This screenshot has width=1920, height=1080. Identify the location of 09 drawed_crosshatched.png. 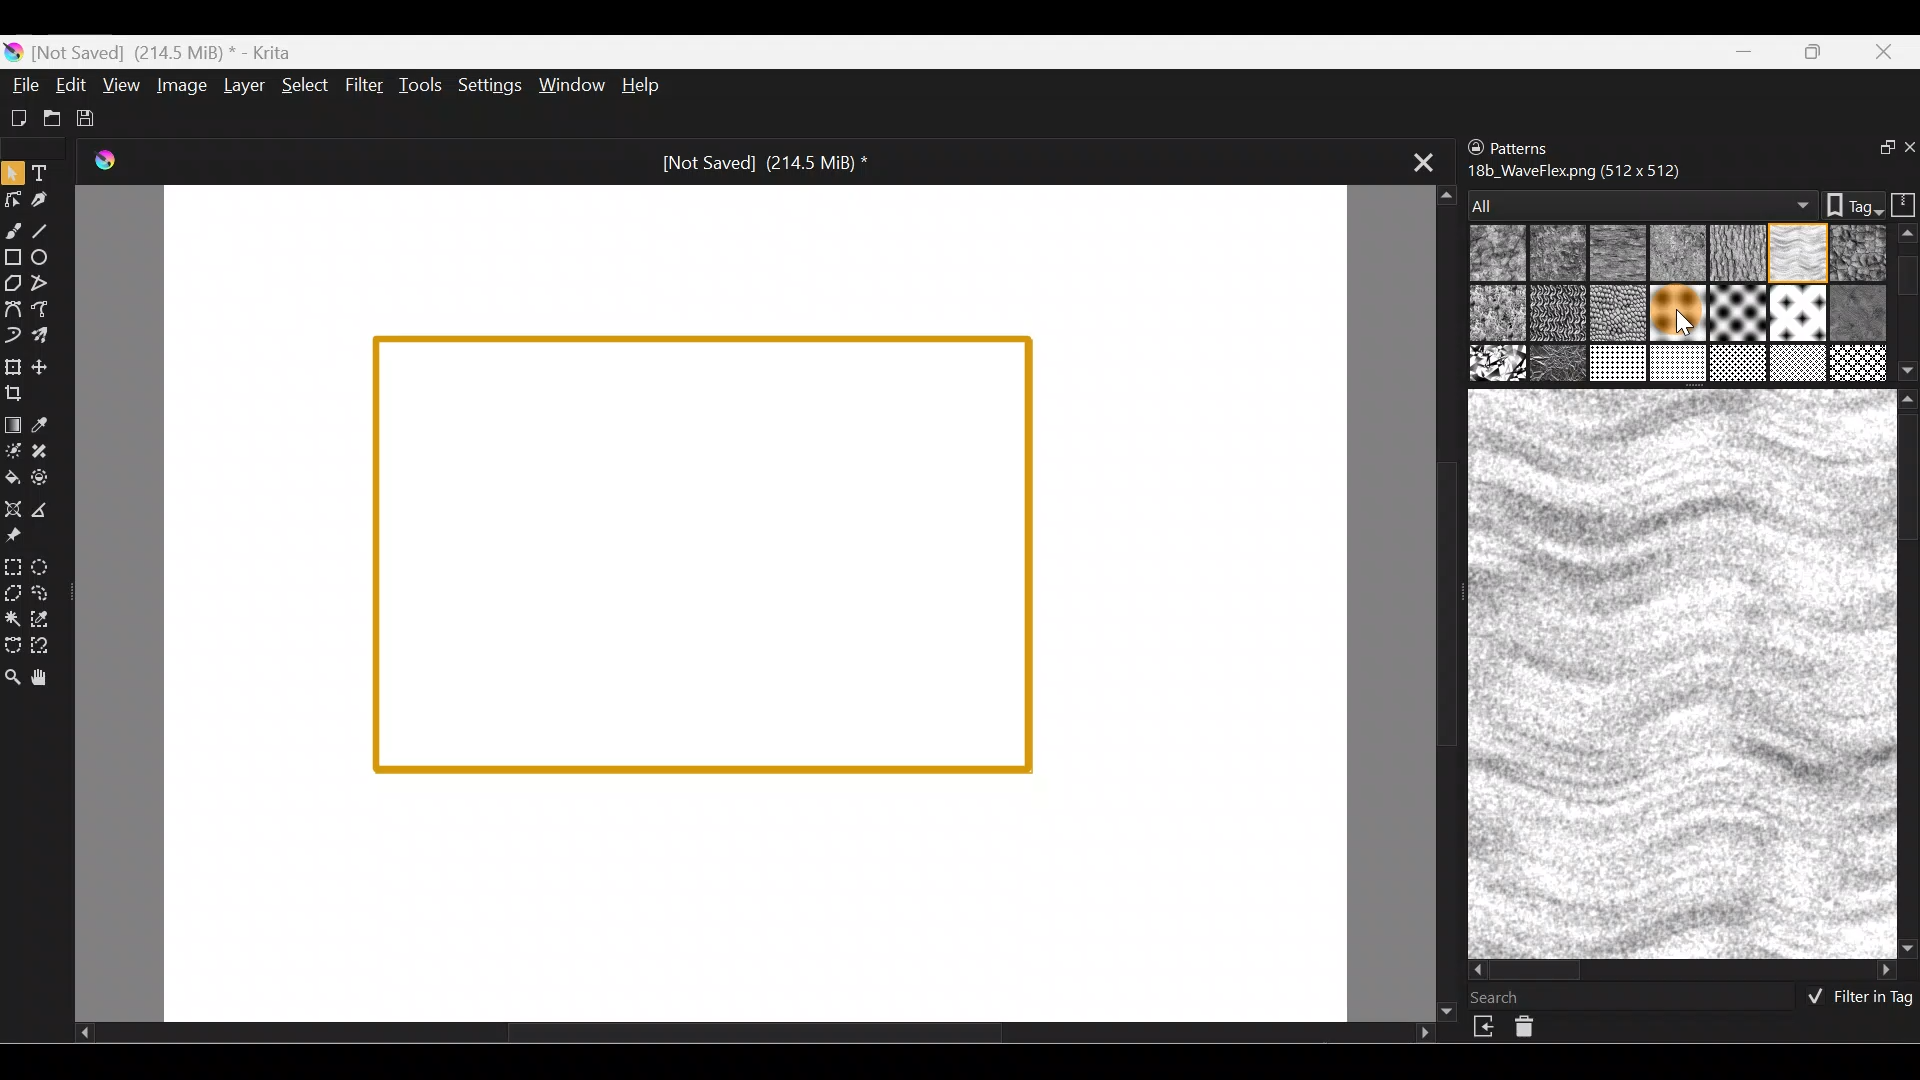
(1556, 315).